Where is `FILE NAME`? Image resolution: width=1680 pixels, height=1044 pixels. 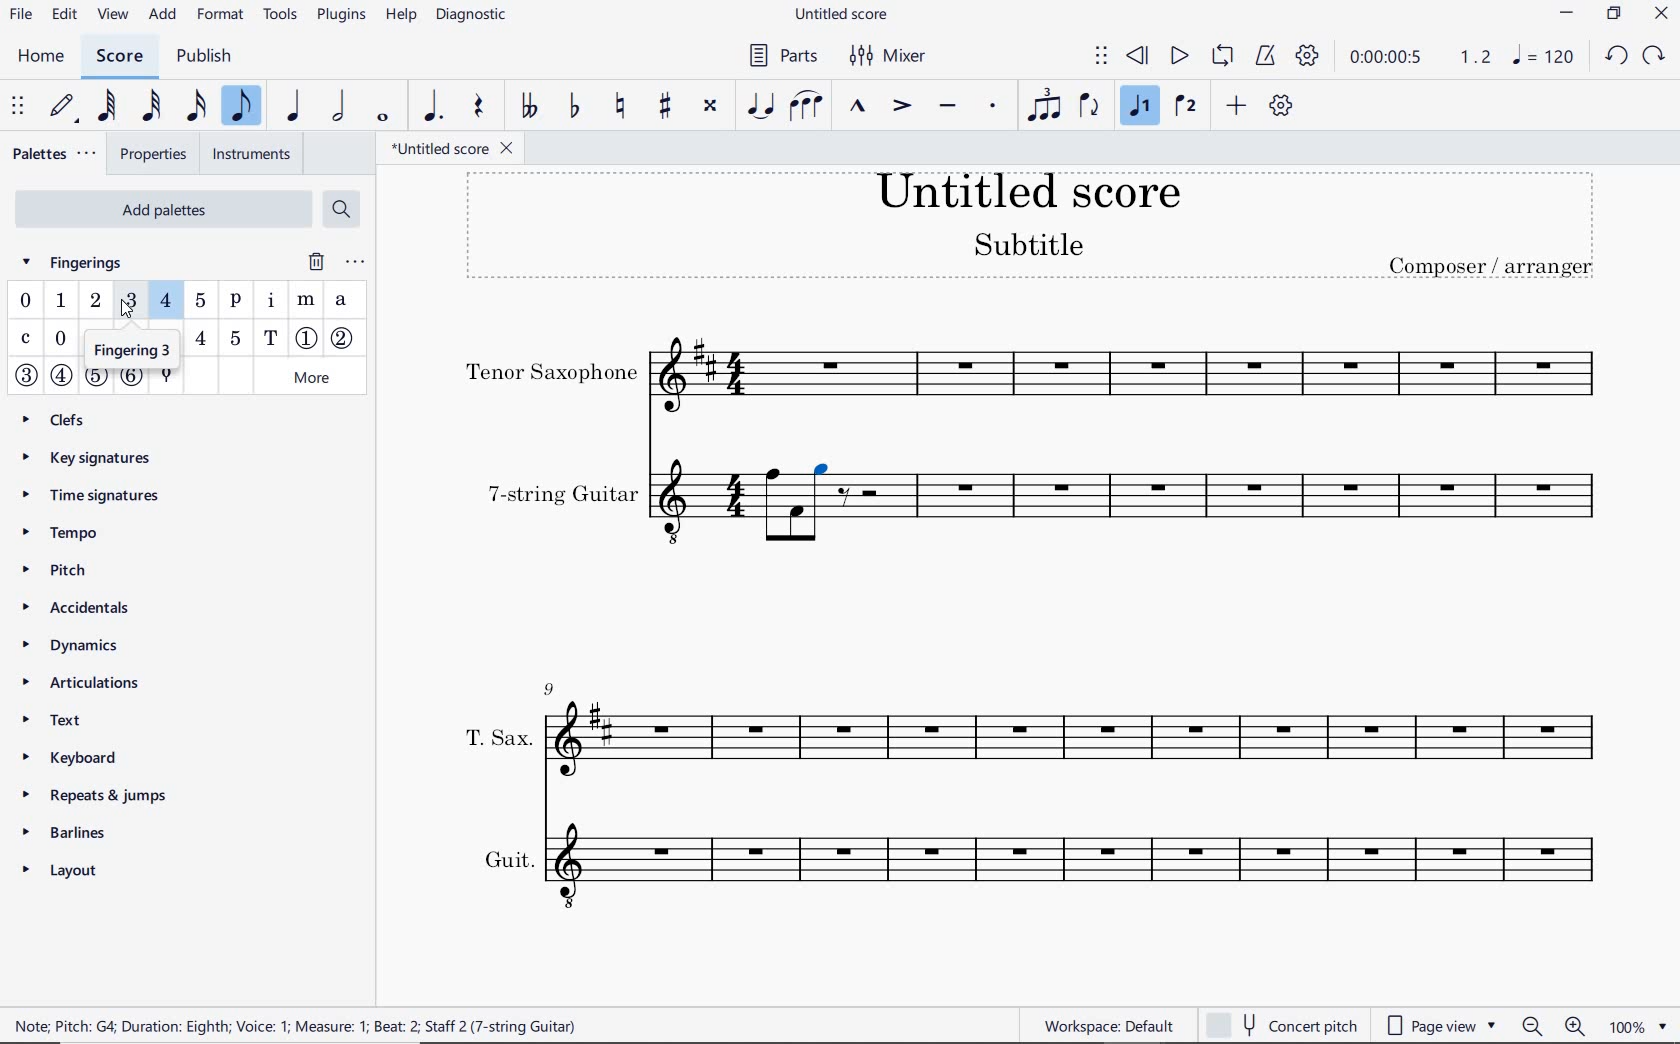
FILE NAME is located at coordinates (843, 16).